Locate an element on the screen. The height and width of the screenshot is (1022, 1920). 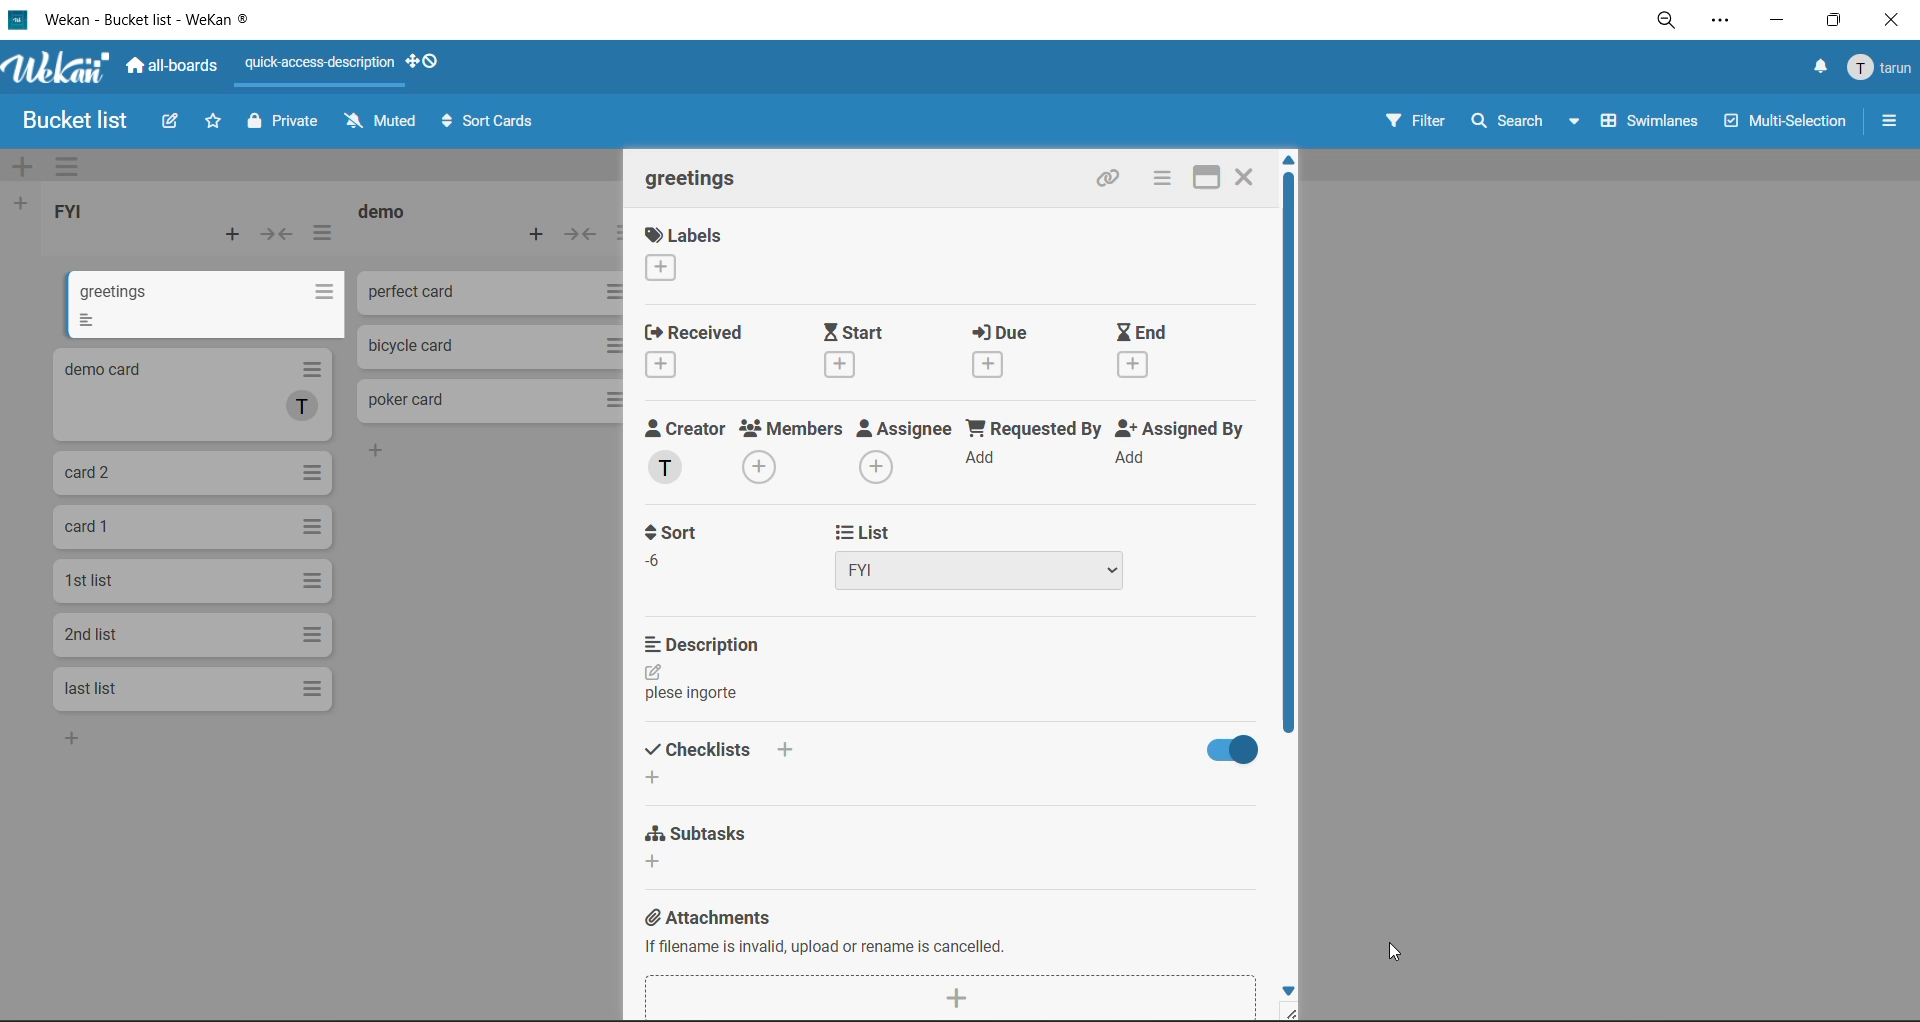
add is located at coordinates (75, 737).